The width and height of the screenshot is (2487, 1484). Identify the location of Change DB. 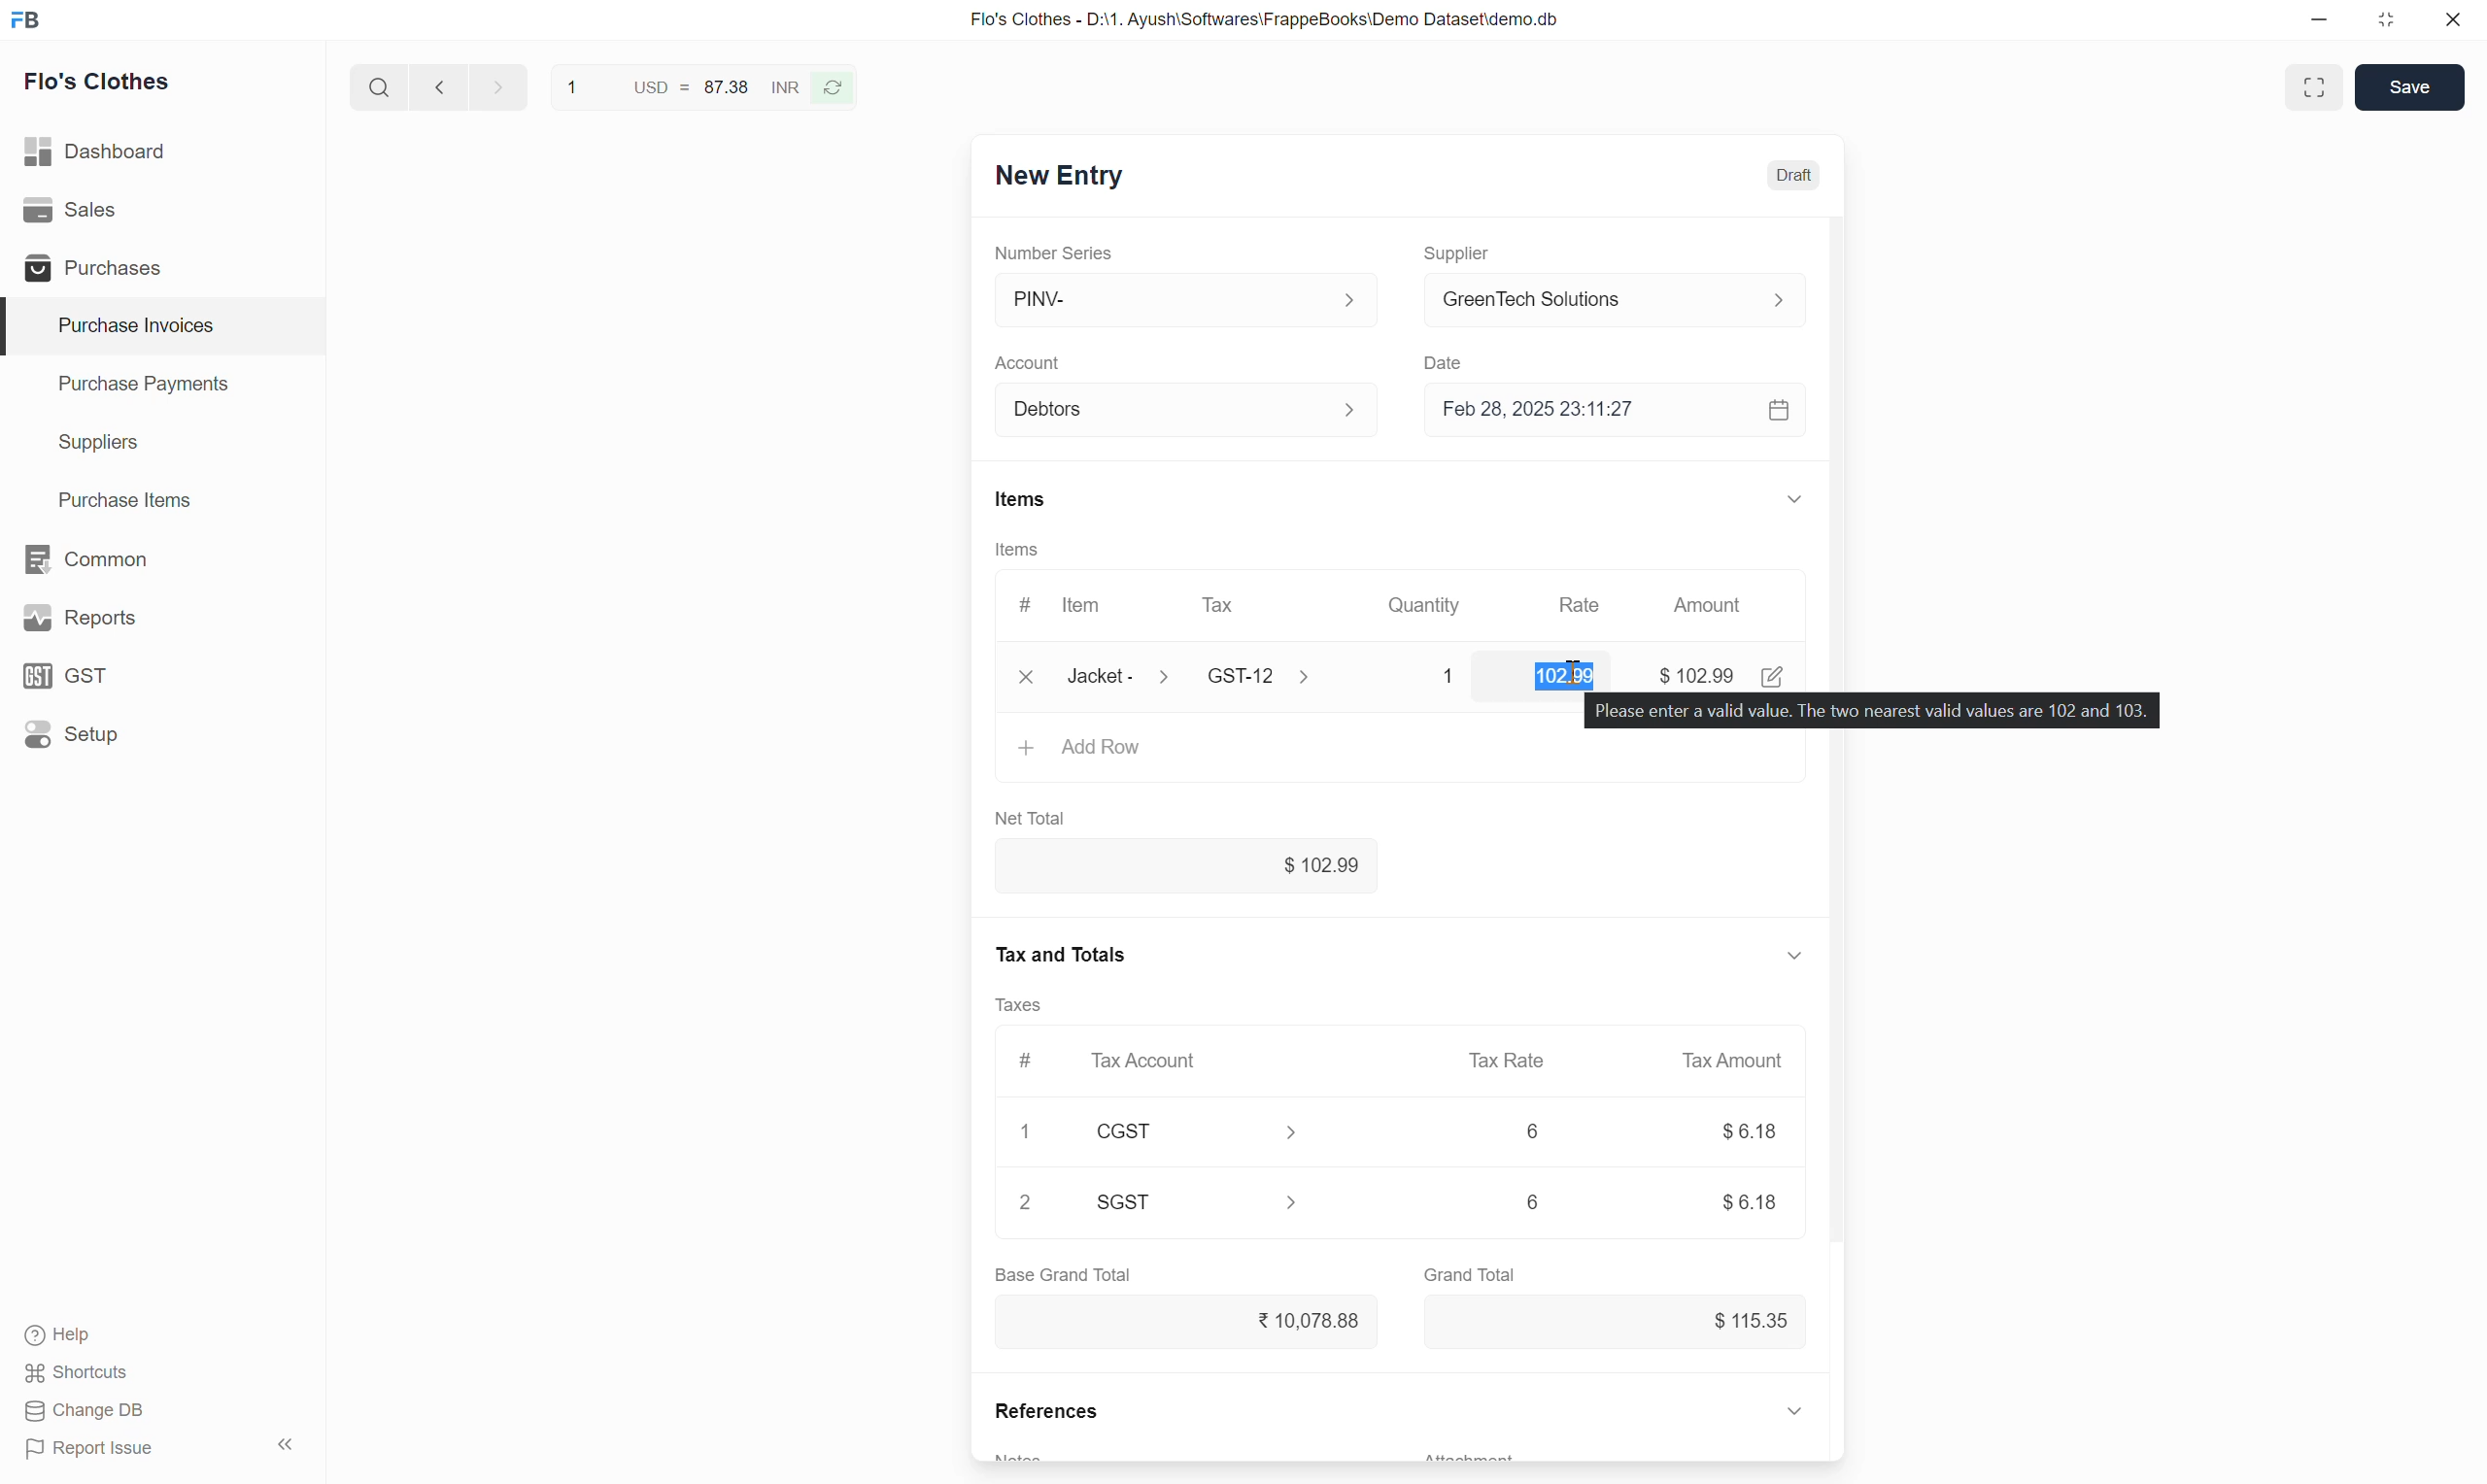
(86, 1411).